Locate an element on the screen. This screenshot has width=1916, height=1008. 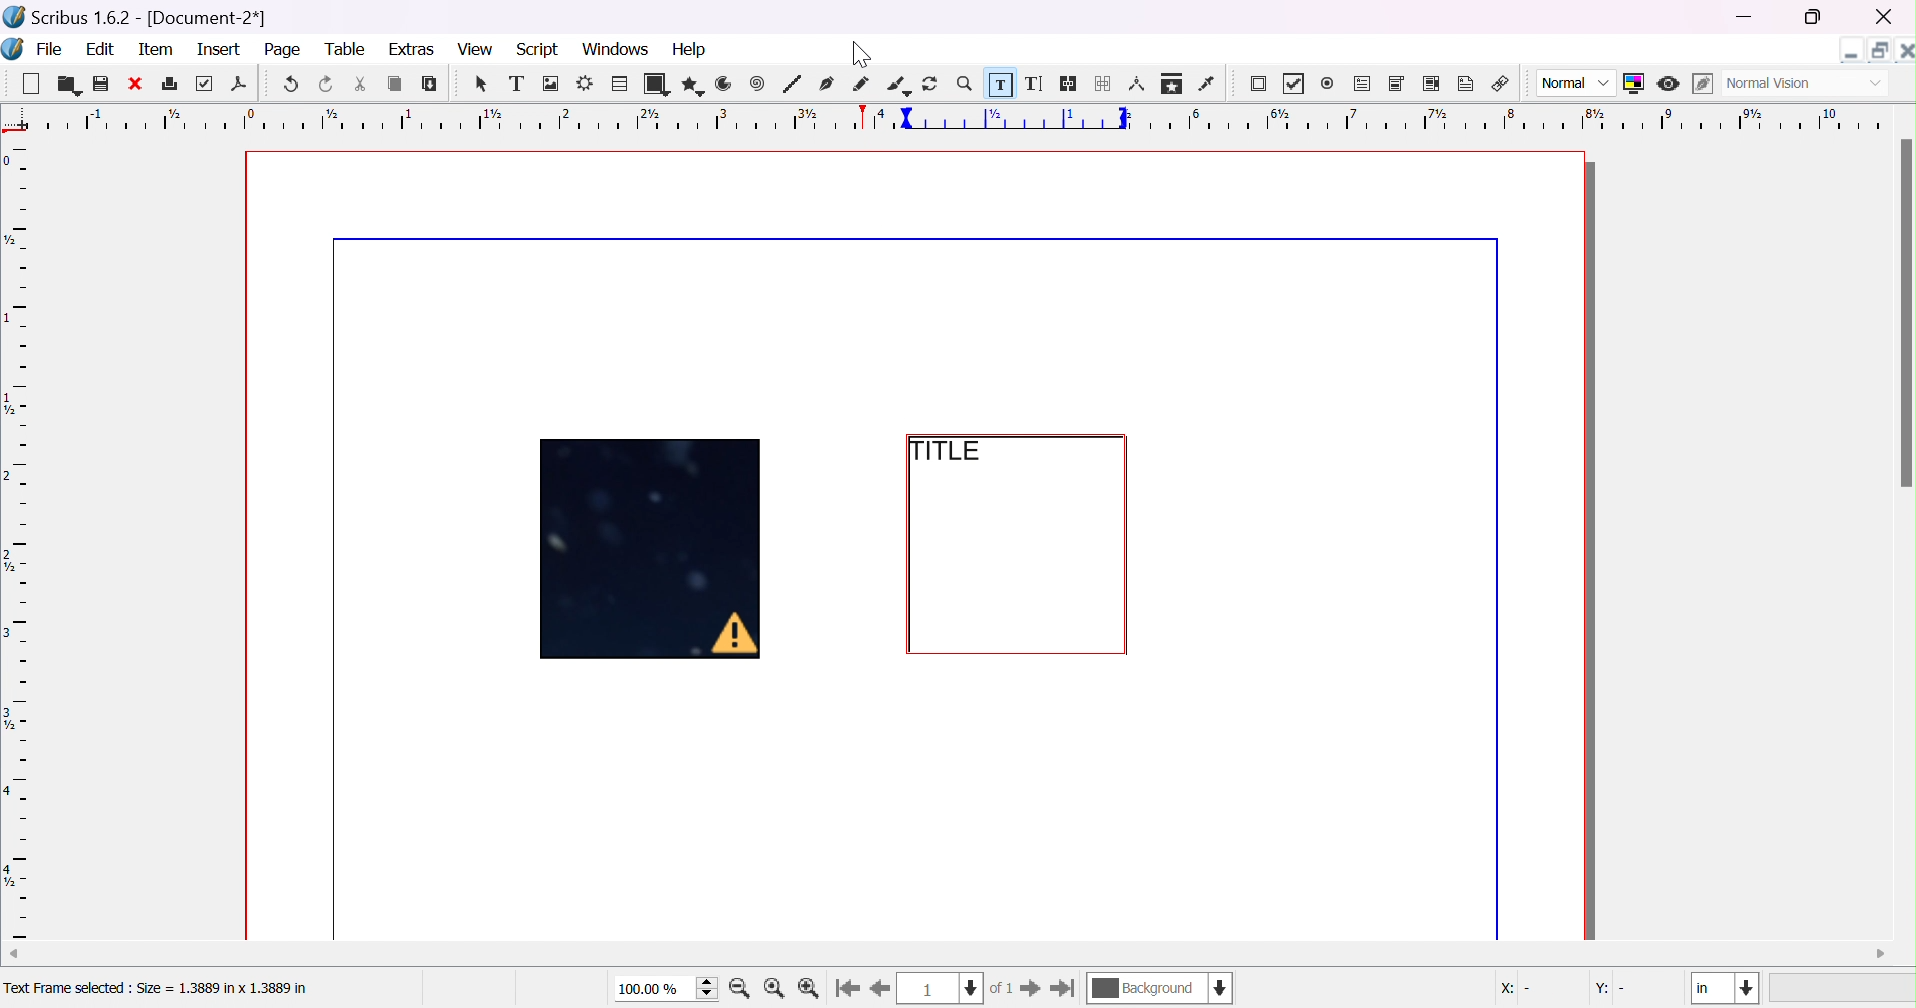
restore down is located at coordinates (1876, 46).